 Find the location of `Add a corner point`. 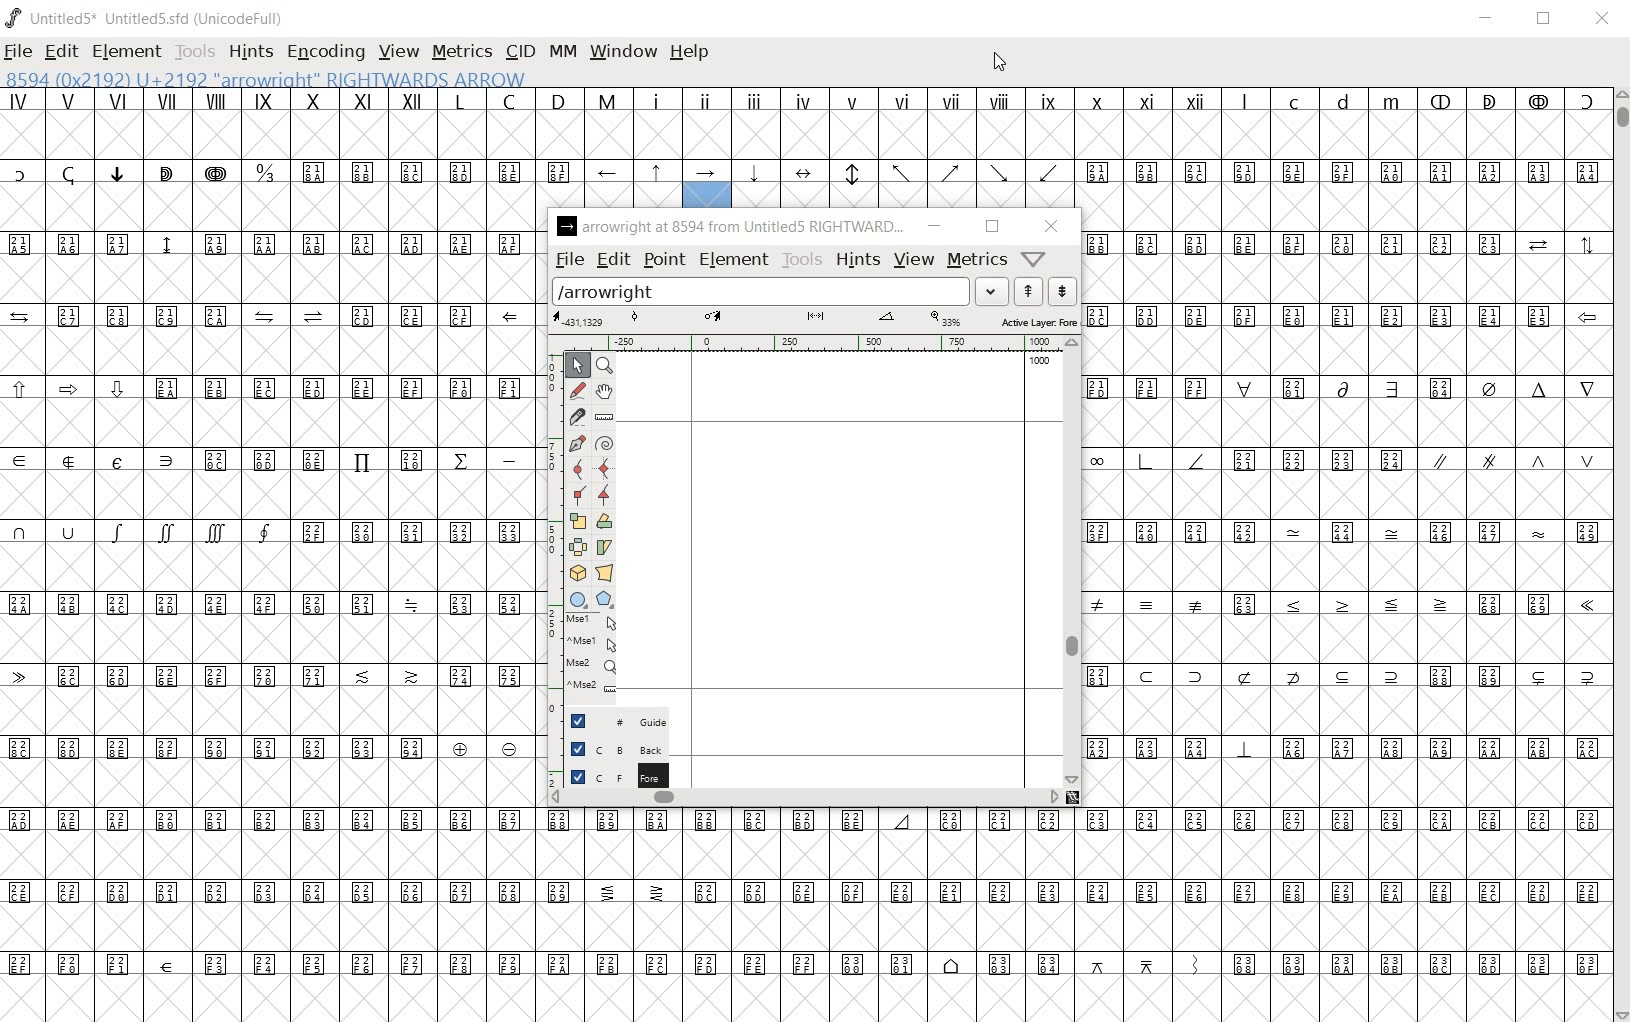

Add a corner point is located at coordinates (578, 494).